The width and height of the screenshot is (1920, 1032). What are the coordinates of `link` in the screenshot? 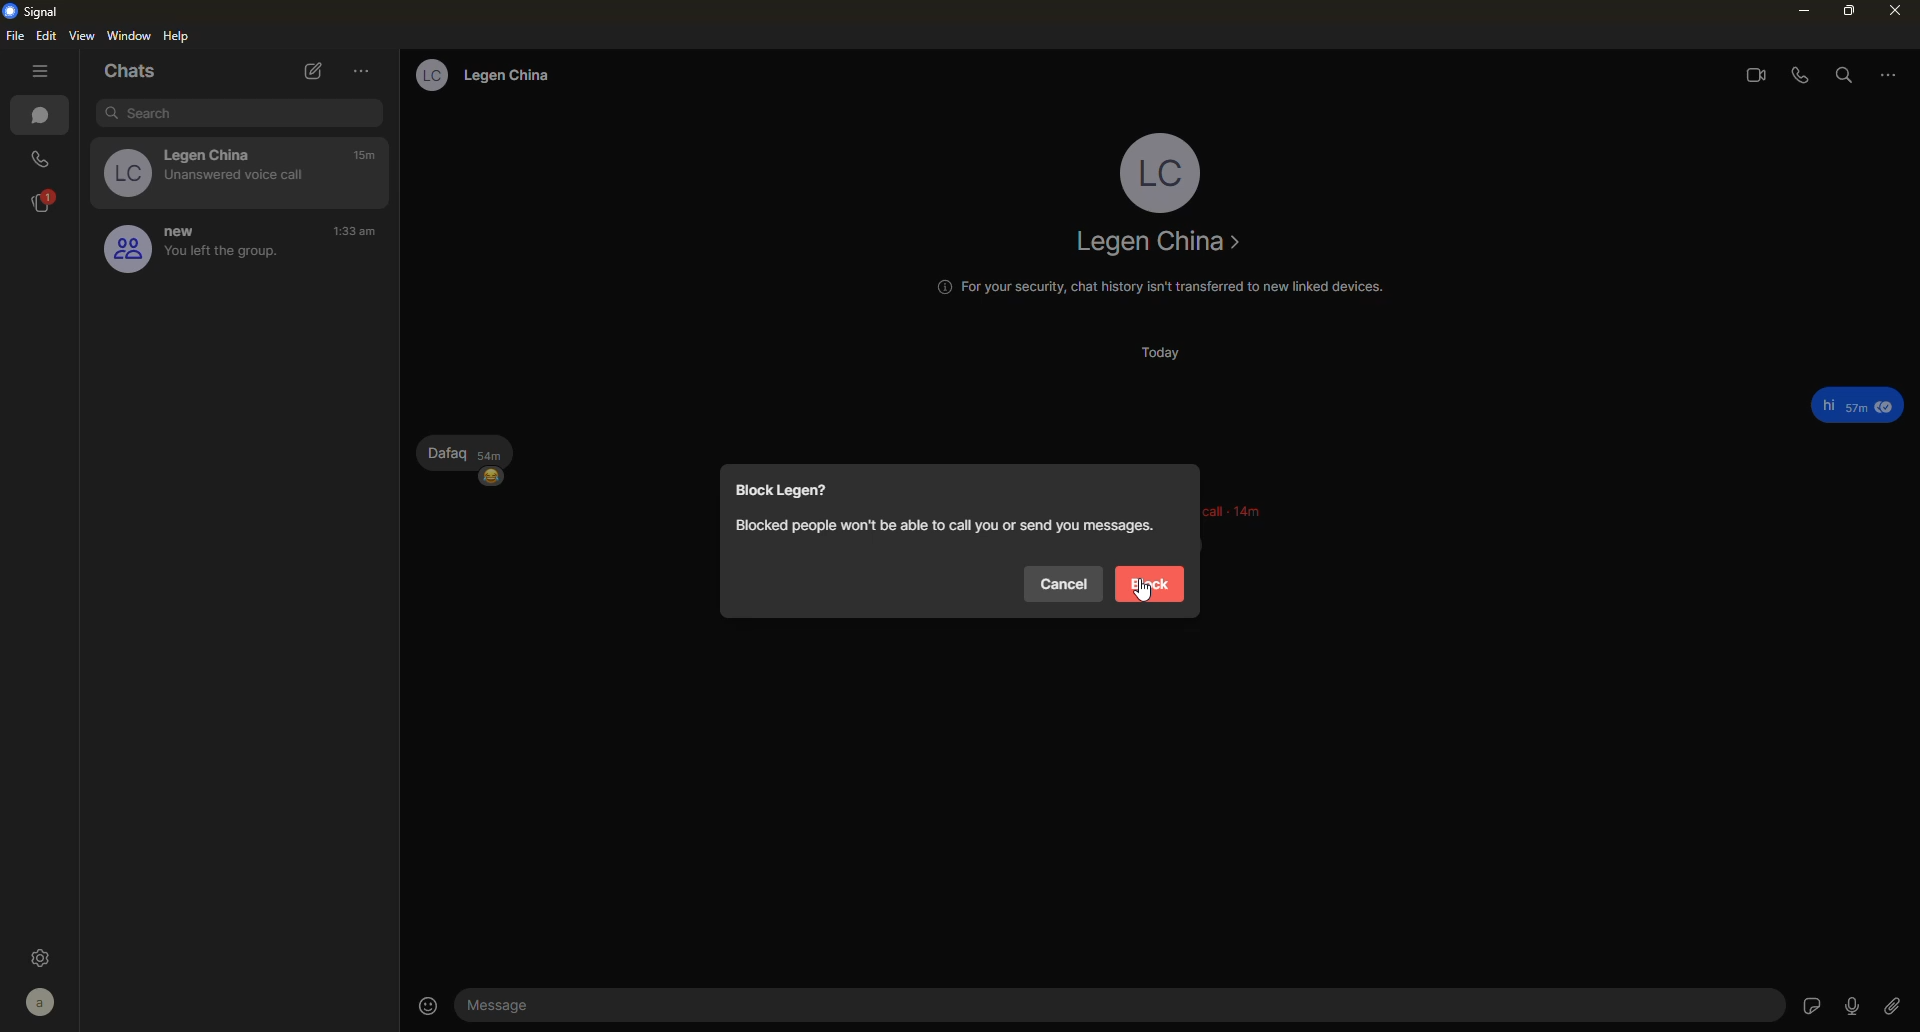 It's located at (1898, 1004).